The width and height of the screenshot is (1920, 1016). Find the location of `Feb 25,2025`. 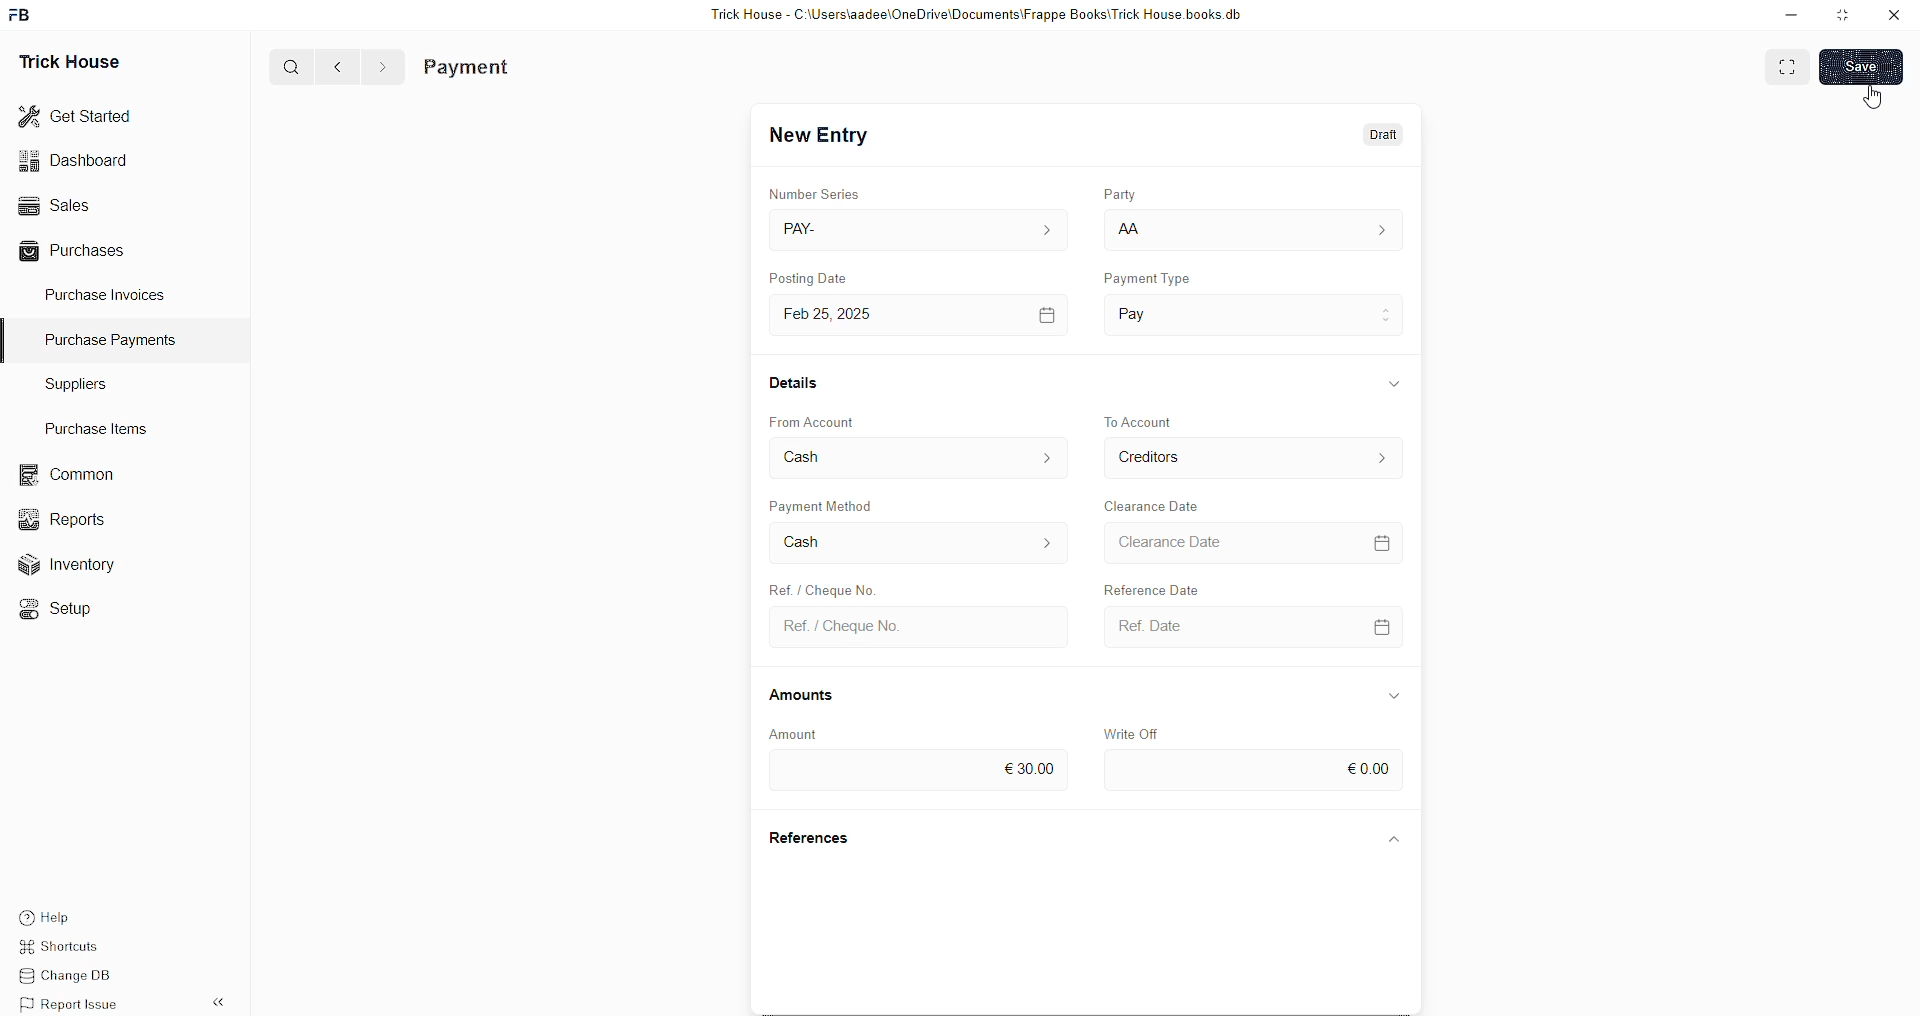

Feb 25,2025 is located at coordinates (848, 314).